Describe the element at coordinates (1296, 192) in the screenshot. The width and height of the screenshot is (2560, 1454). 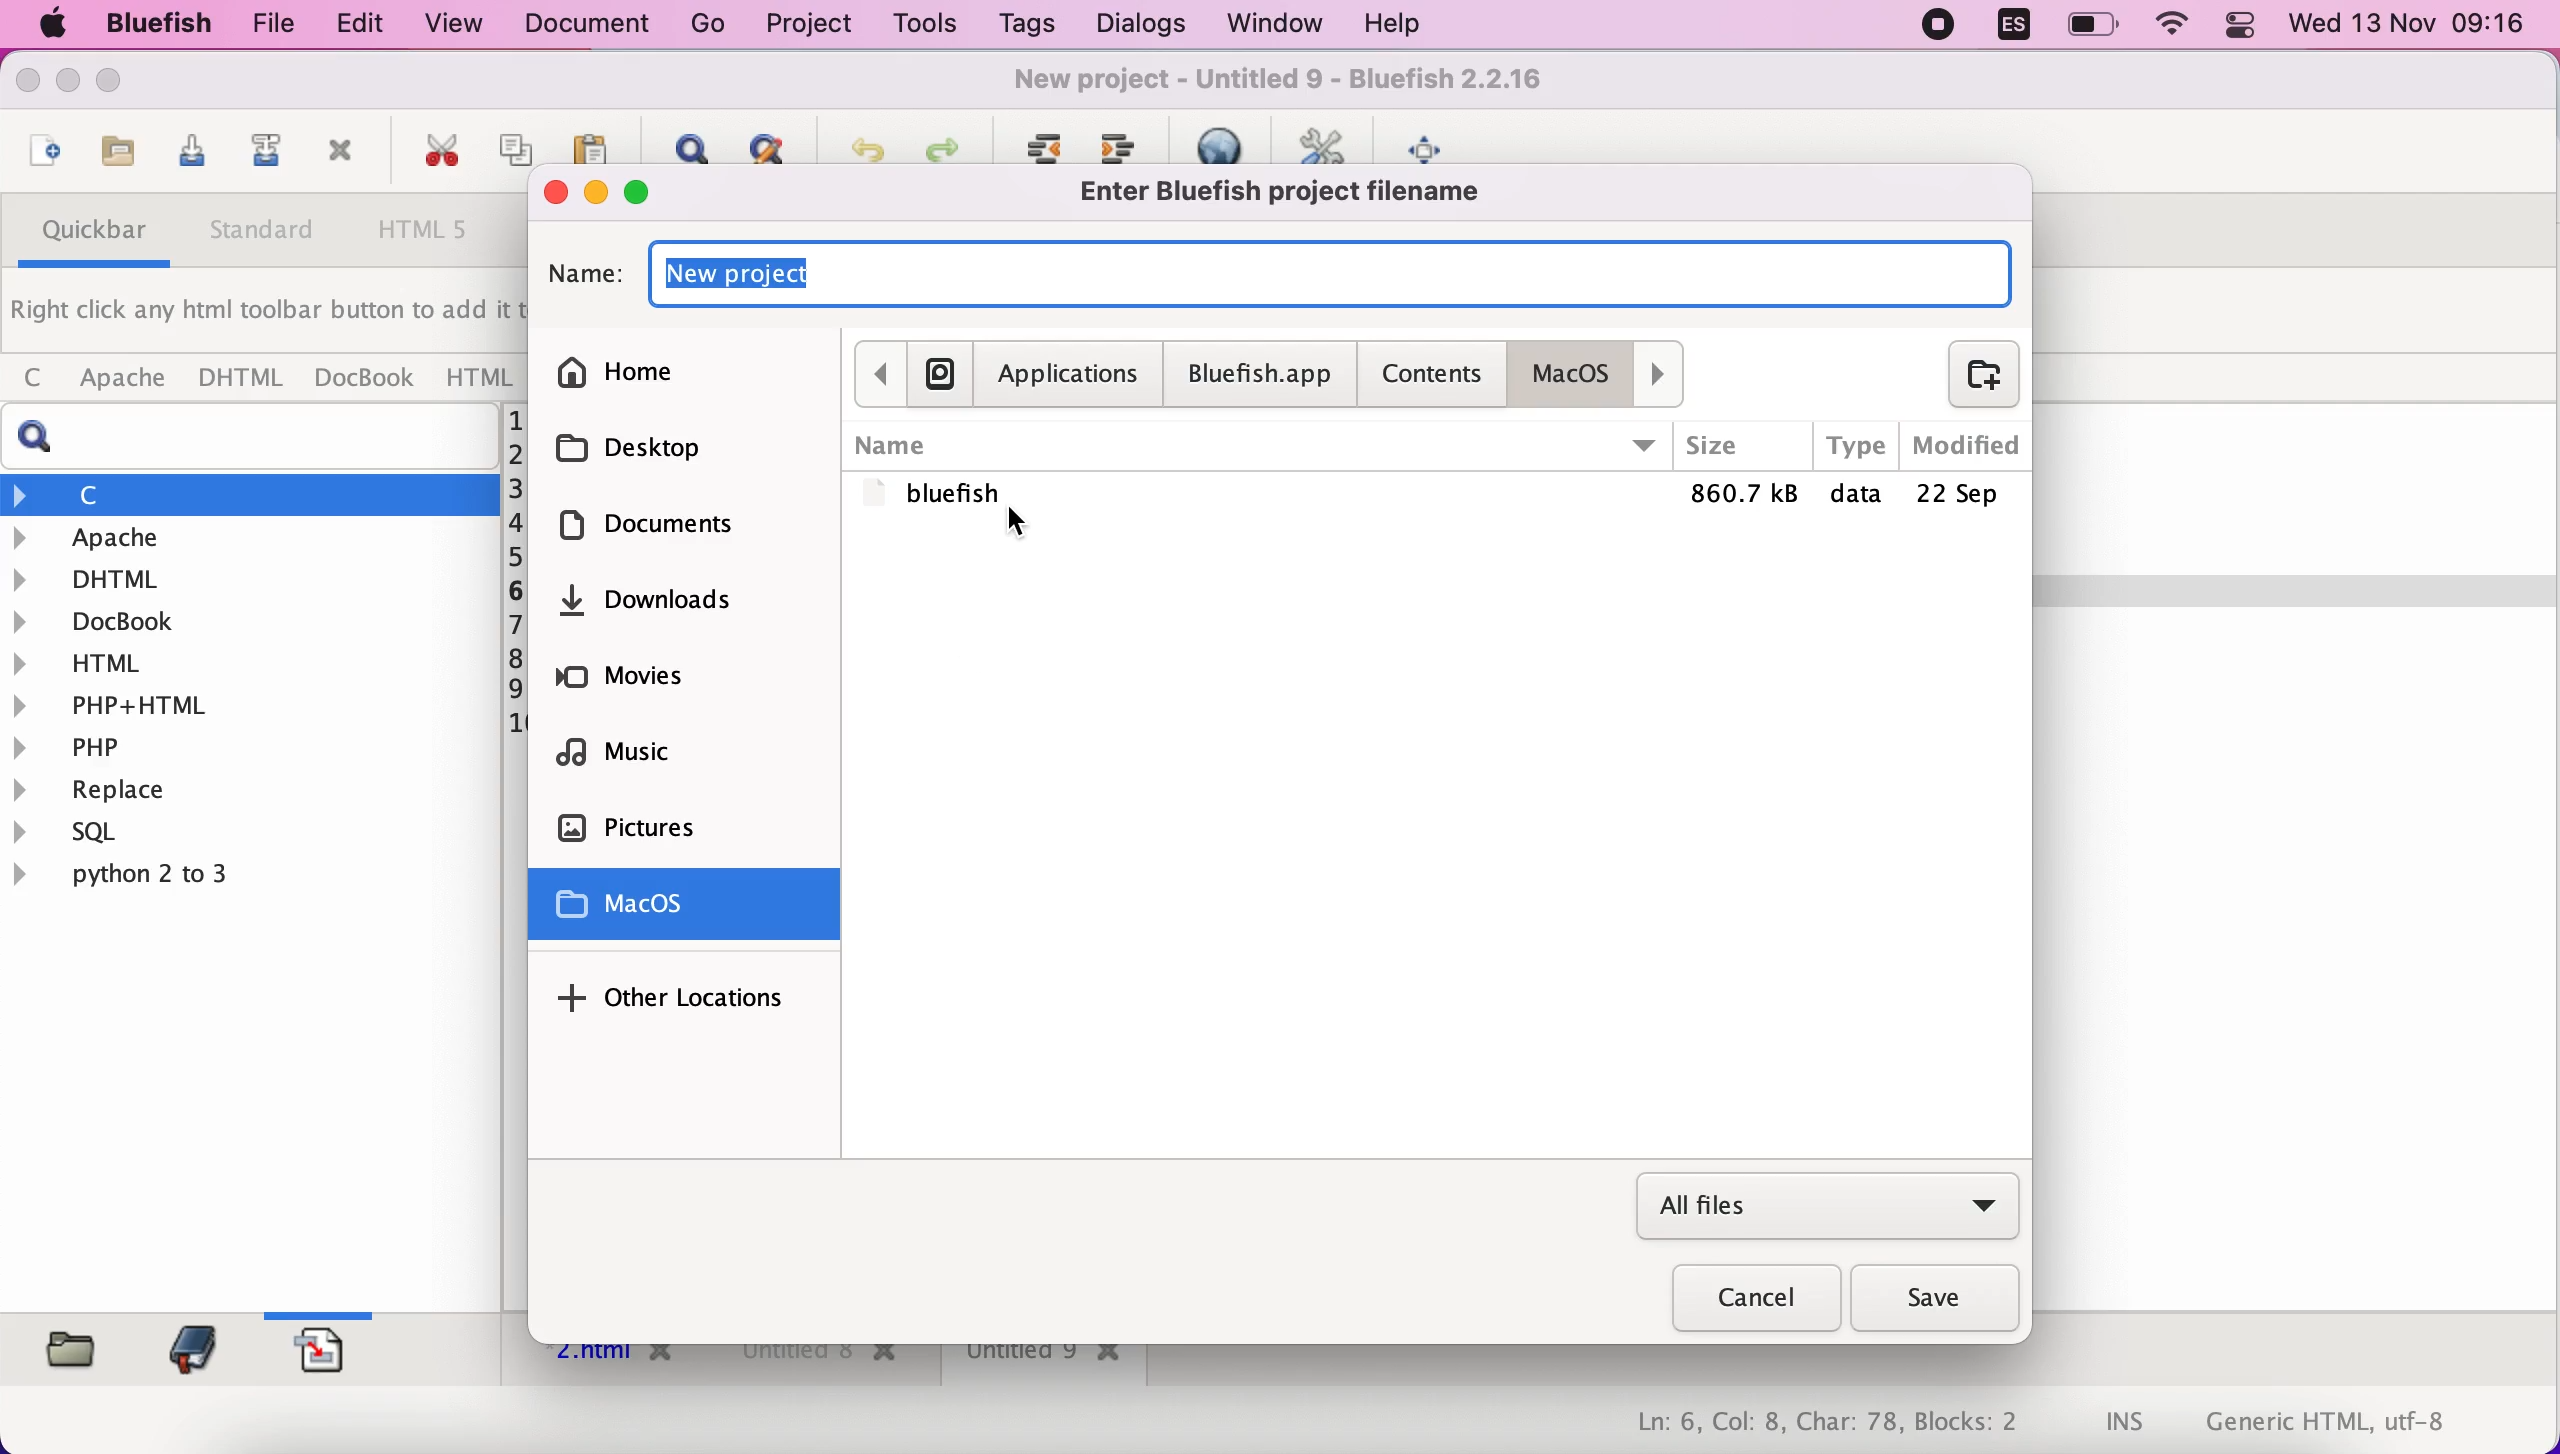
I see `title` at that location.